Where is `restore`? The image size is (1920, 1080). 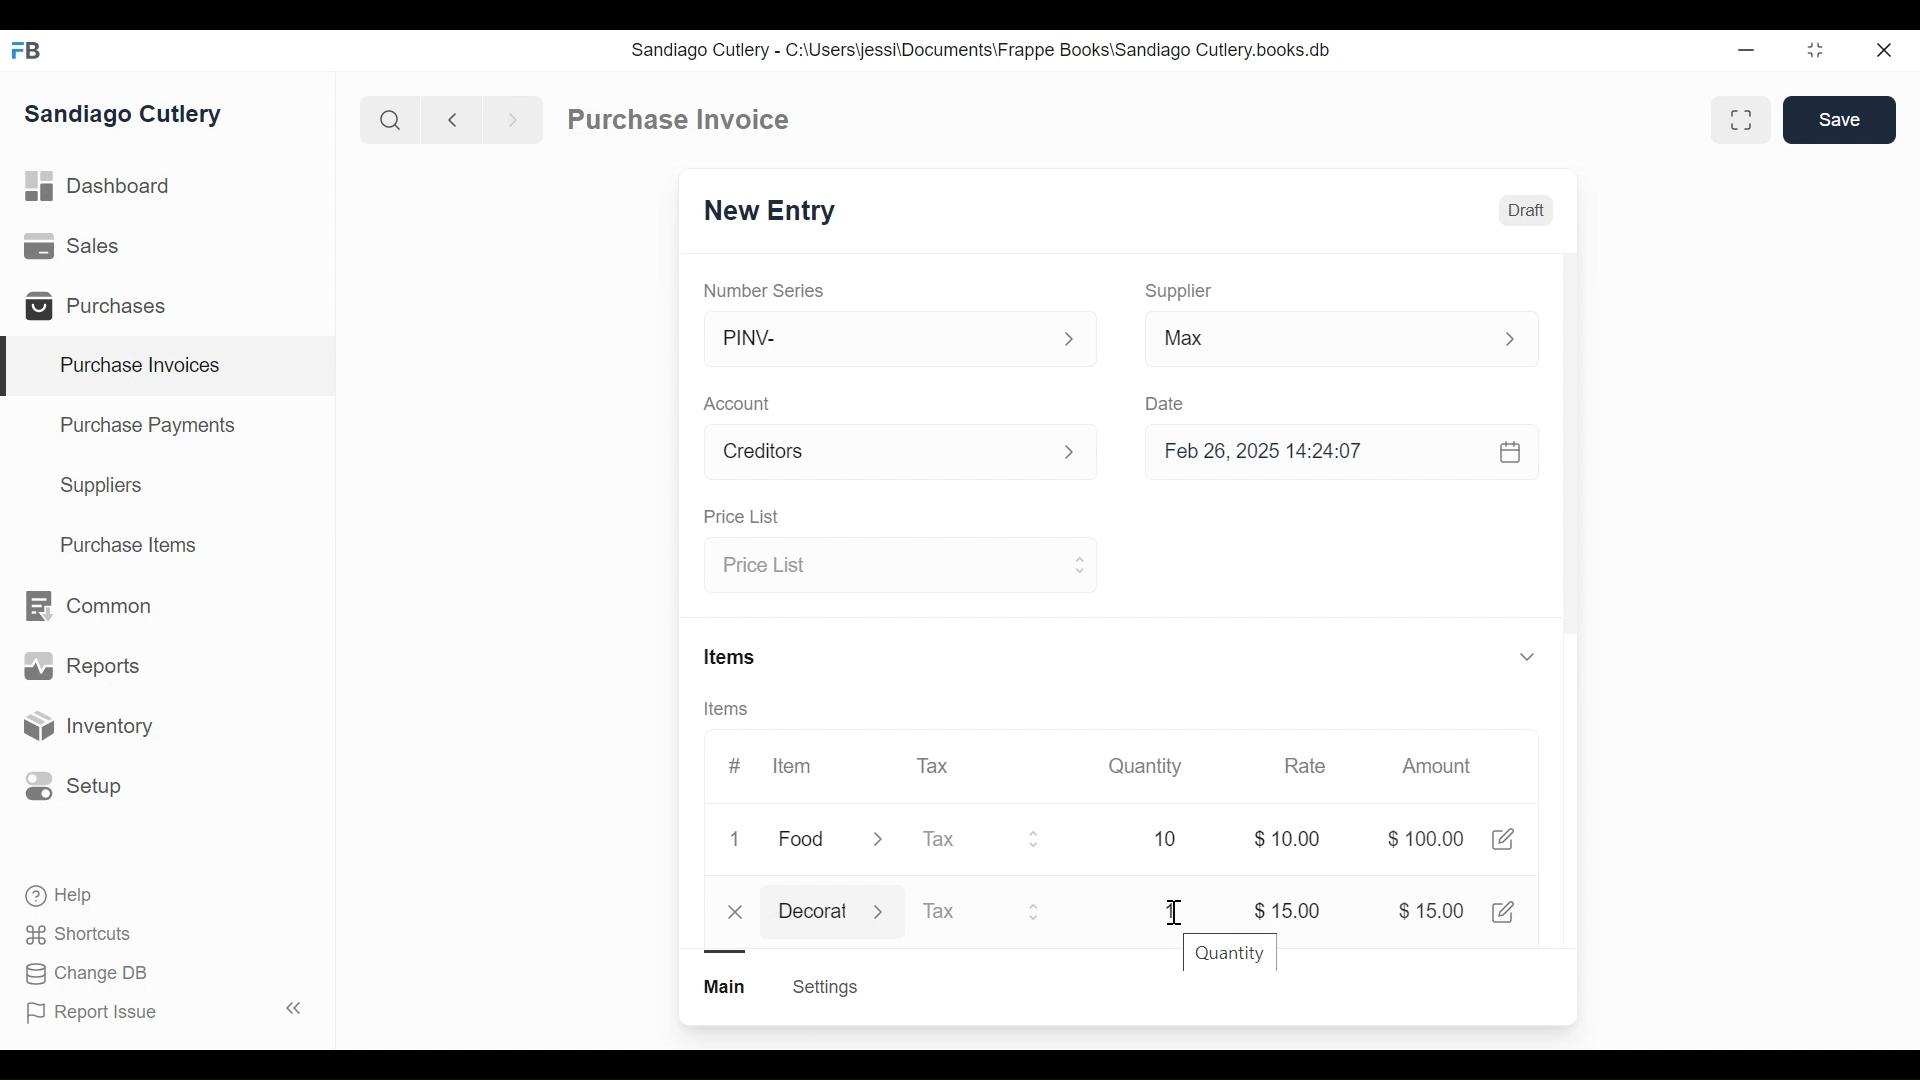
restore is located at coordinates (1813, 51).